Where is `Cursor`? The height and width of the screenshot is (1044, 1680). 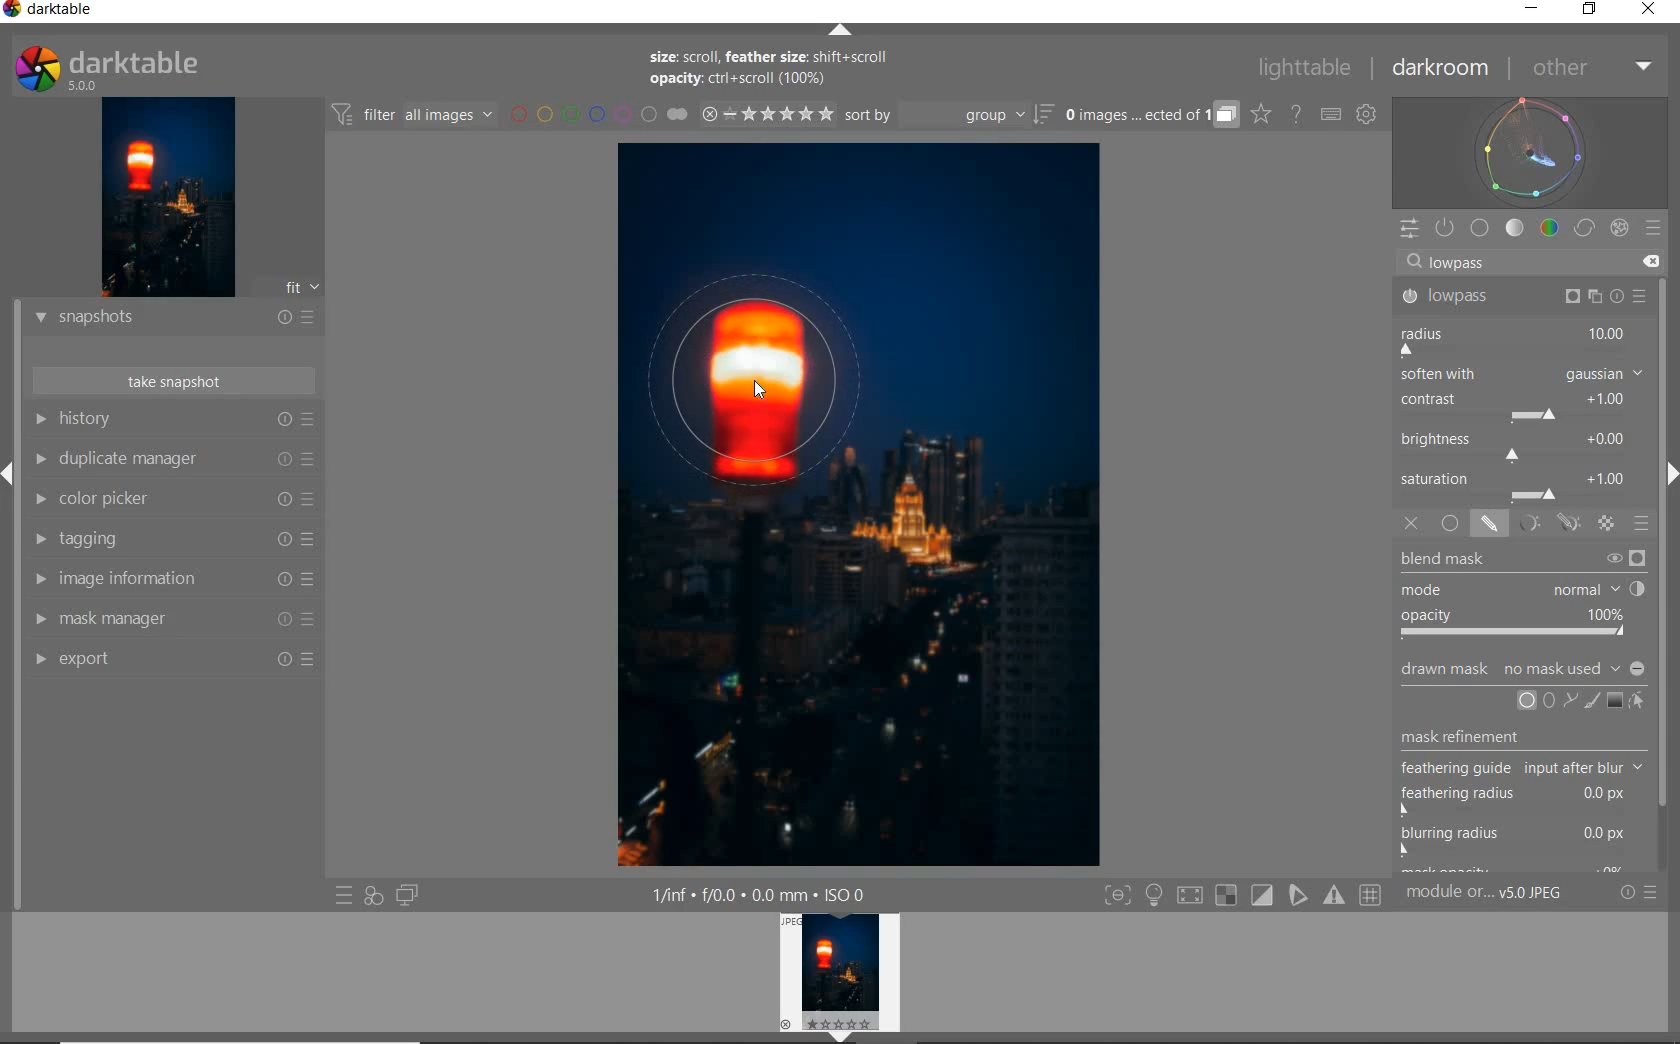
Cursor is located at coordinates (1539, 710).